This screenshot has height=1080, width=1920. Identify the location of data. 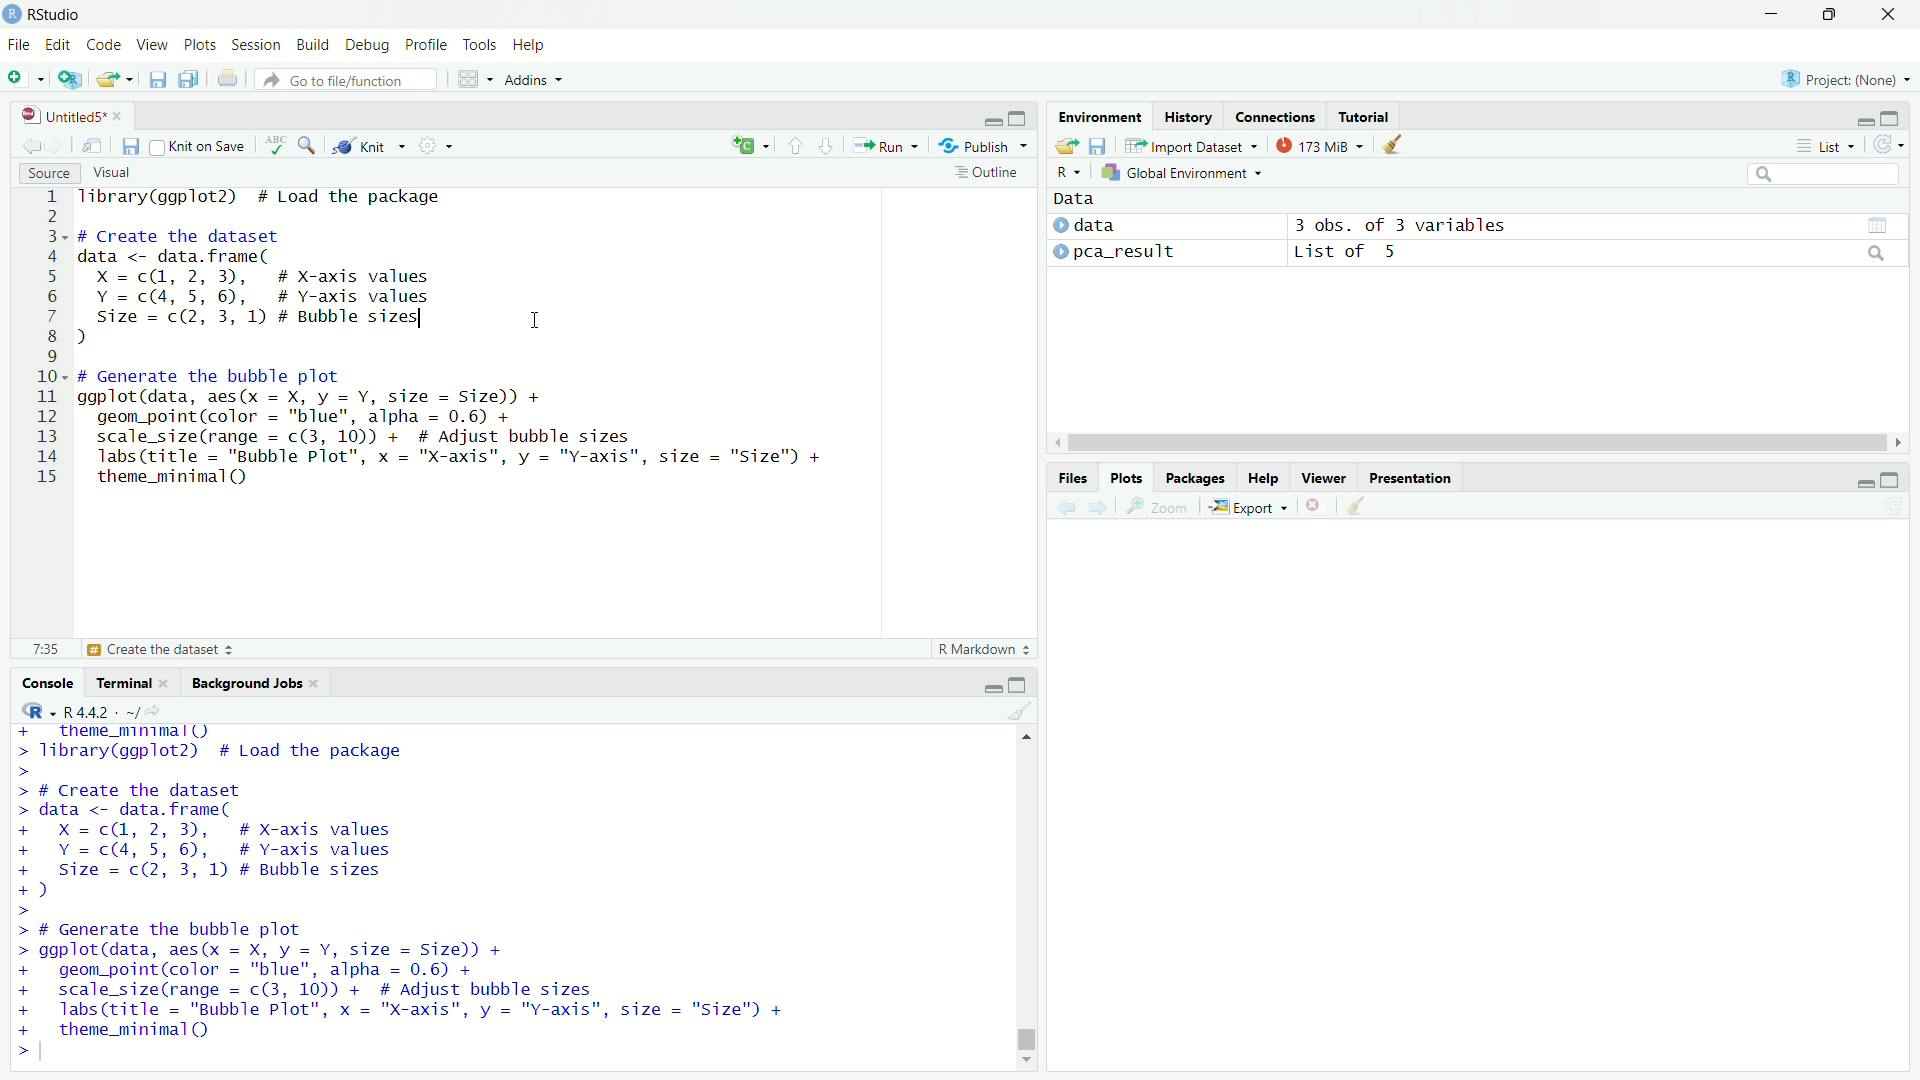
(1076, 199).